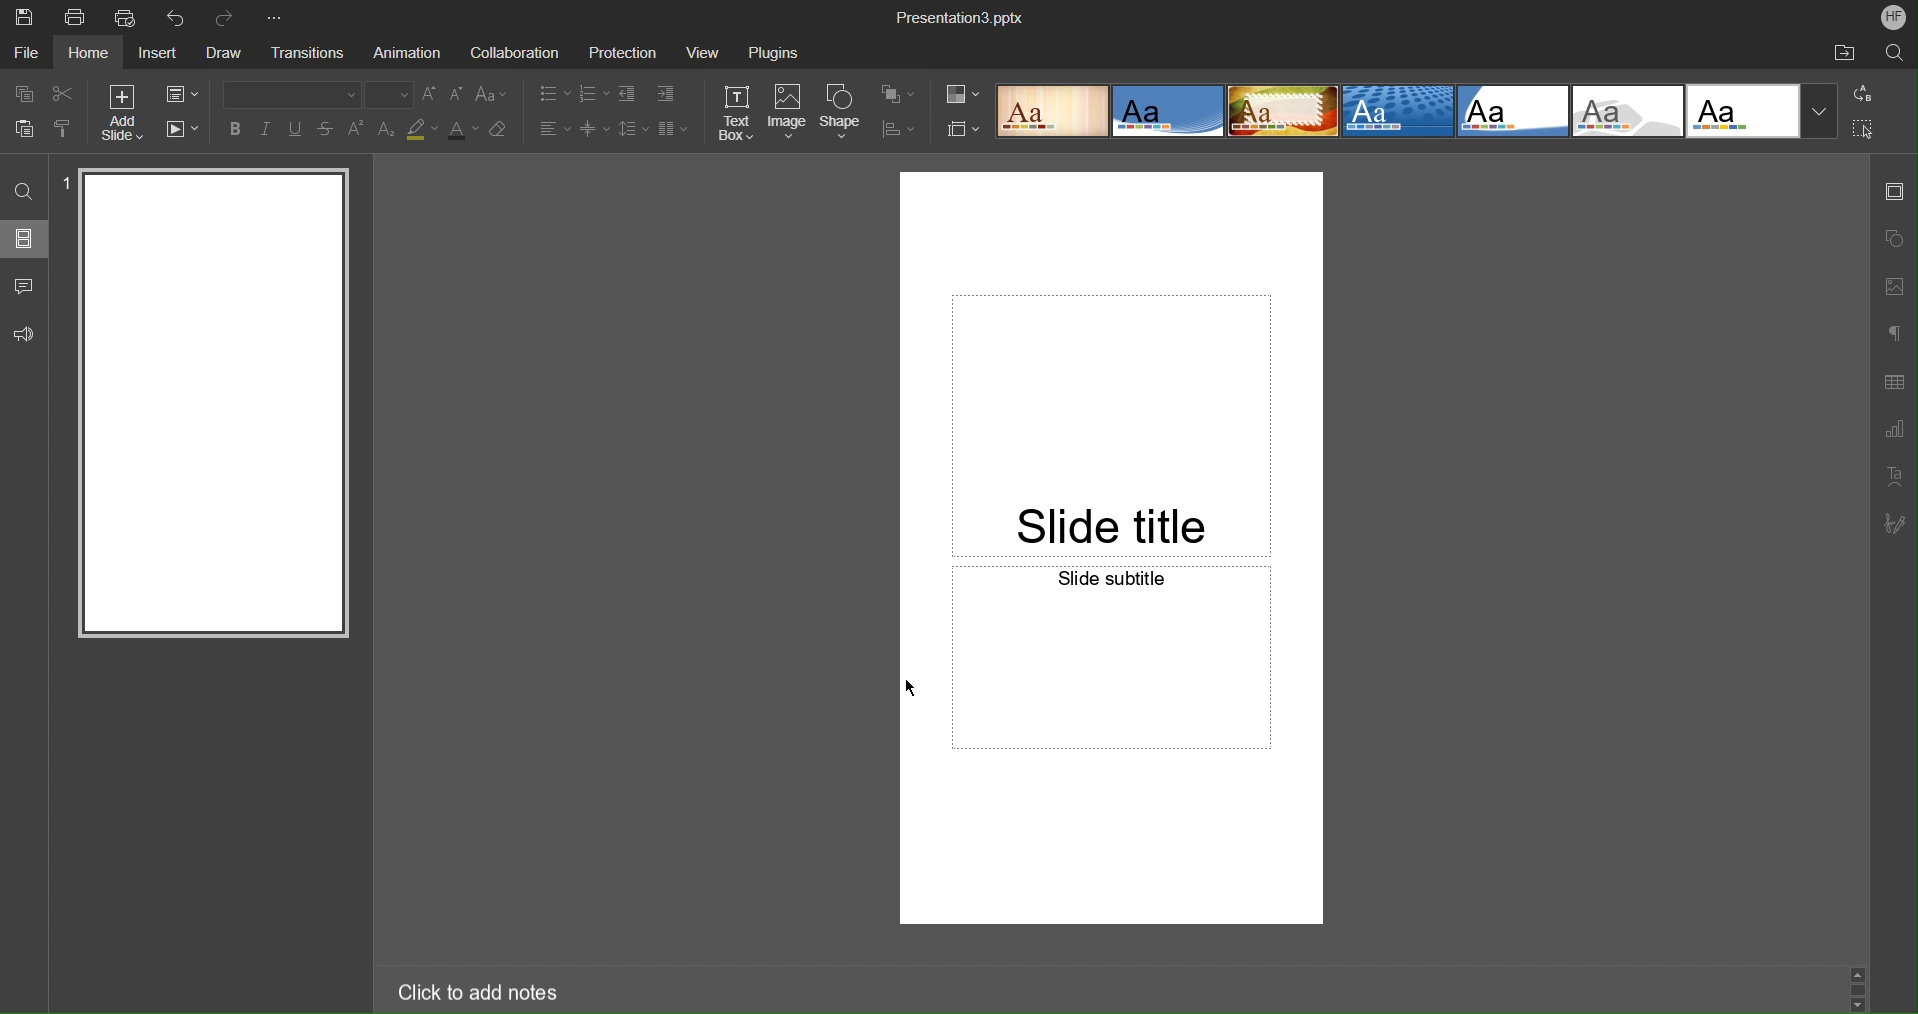 This screenshot has height=1014, width=1918. Describe the element at coordinates (672, 129) in the screenshot. I see `Column` at that location.